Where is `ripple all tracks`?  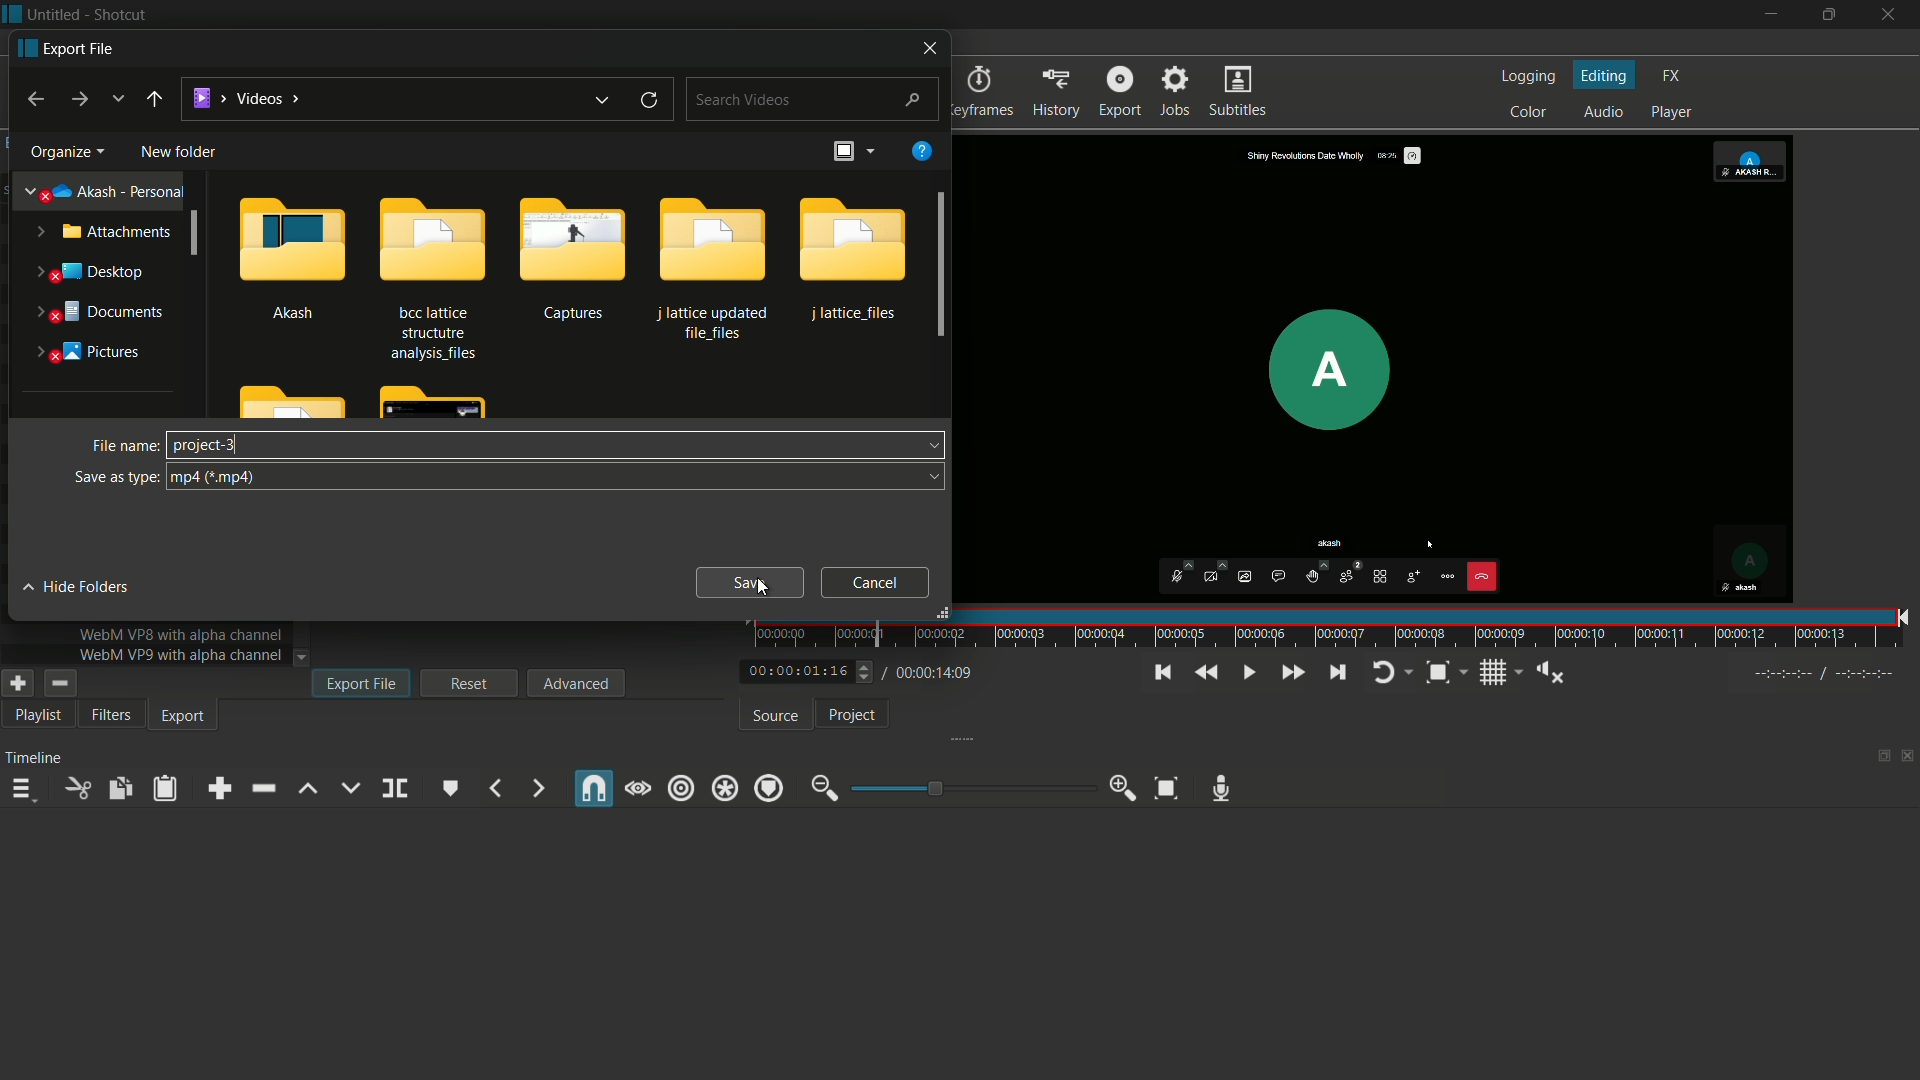
ripple all tracks is located at coordinates (727, 789).